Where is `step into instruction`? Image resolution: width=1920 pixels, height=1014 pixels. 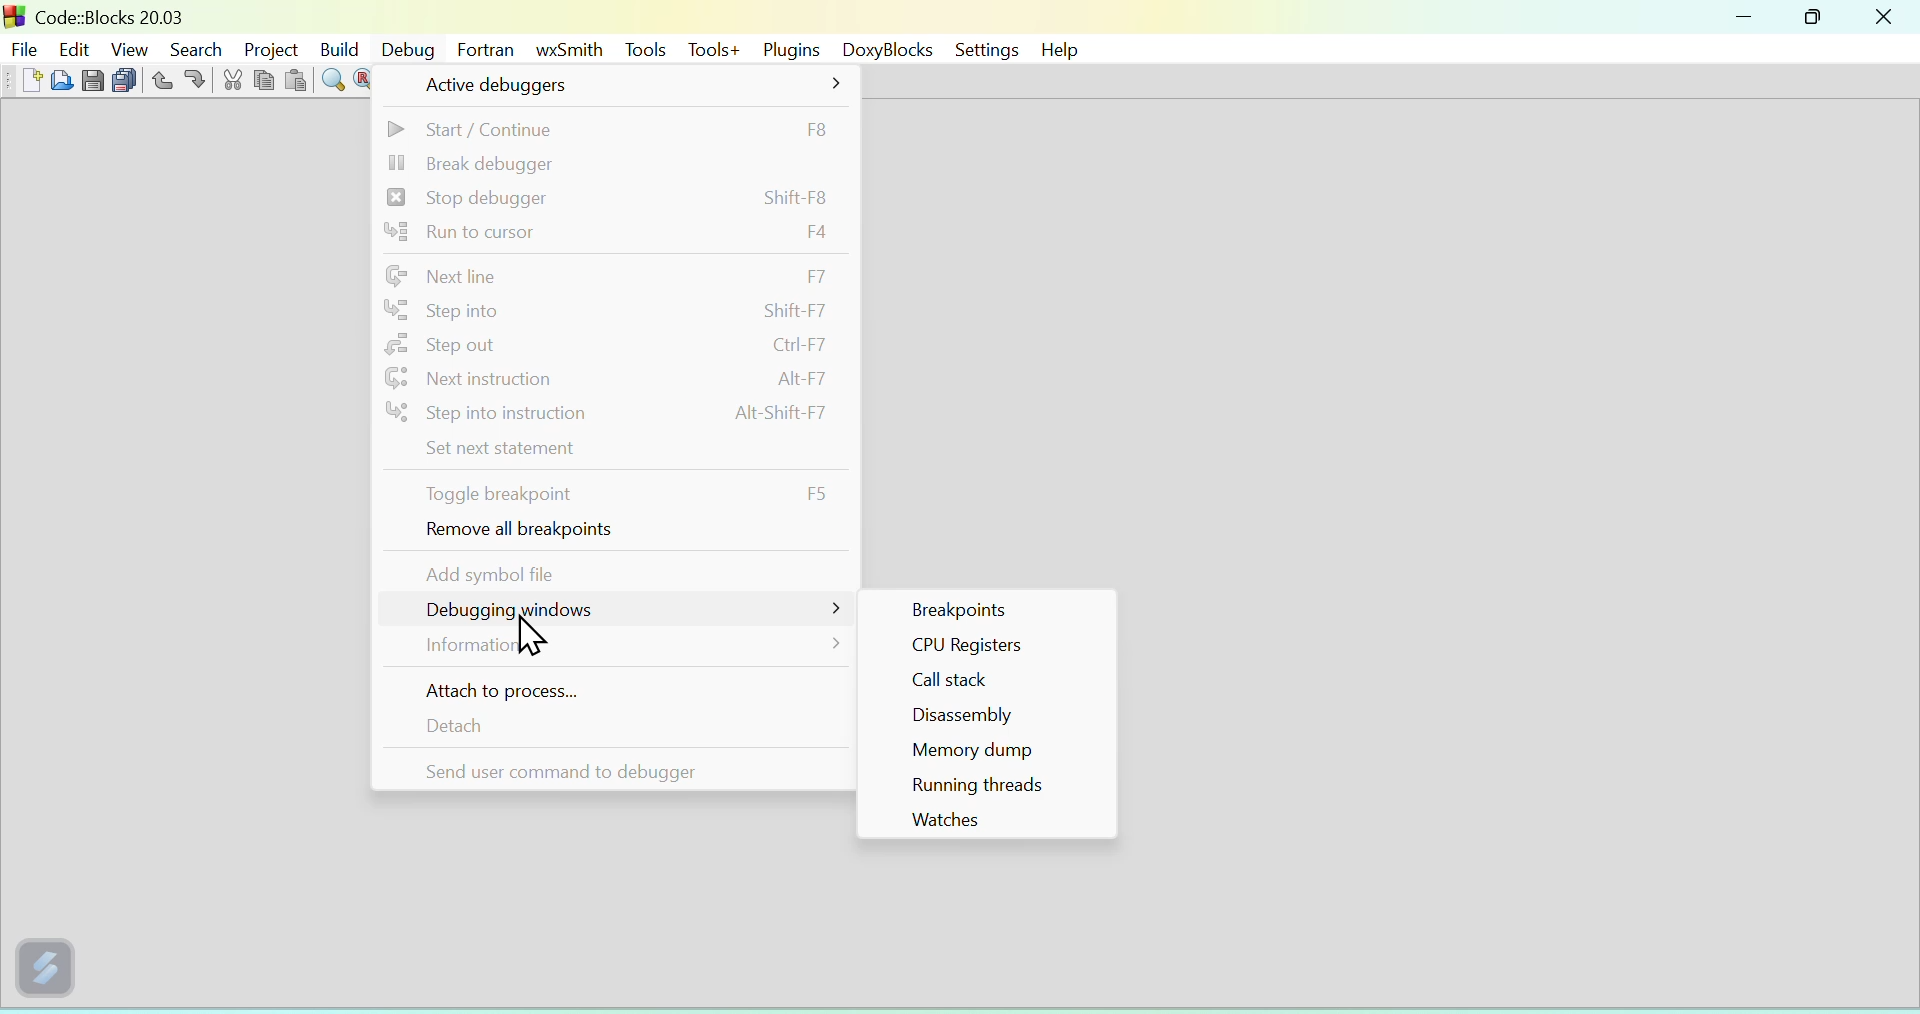 step into instruction is located at coordinates (609, 415).